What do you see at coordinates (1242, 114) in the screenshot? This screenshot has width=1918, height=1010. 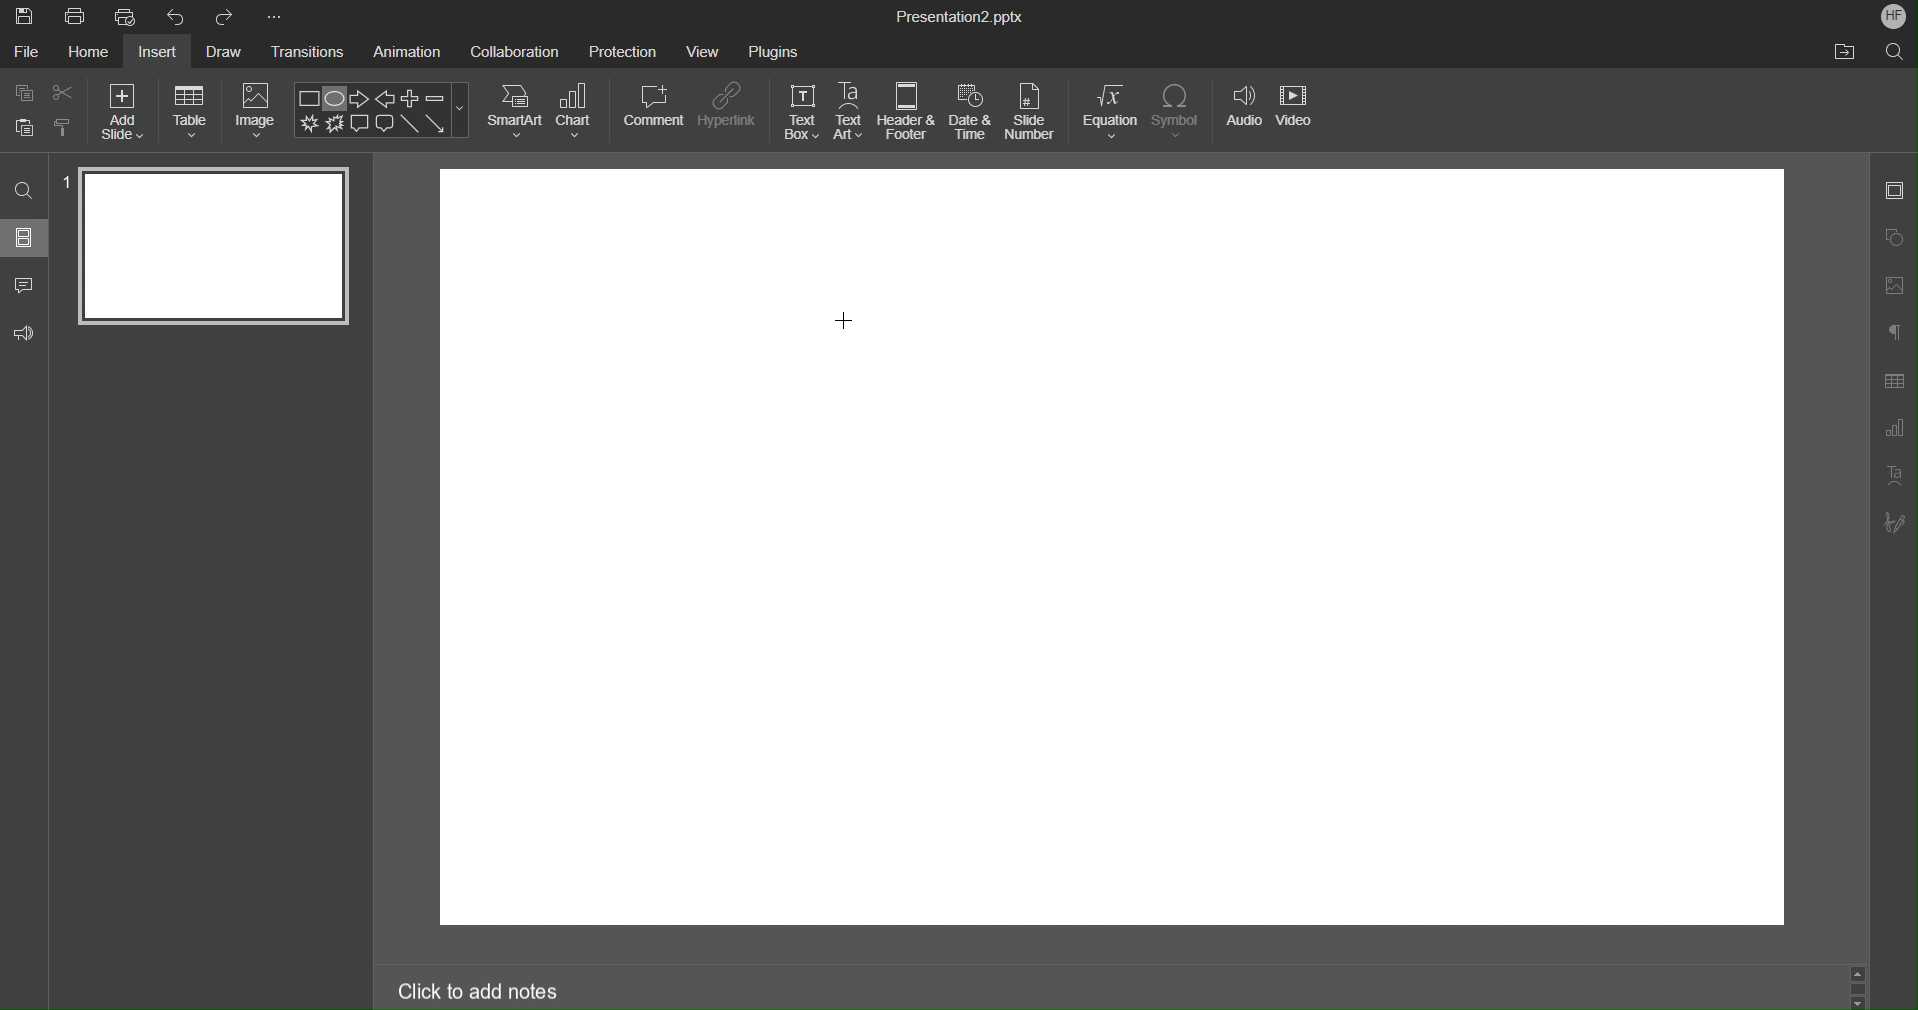 I see `Audio` at bounding box center [1242, 114].